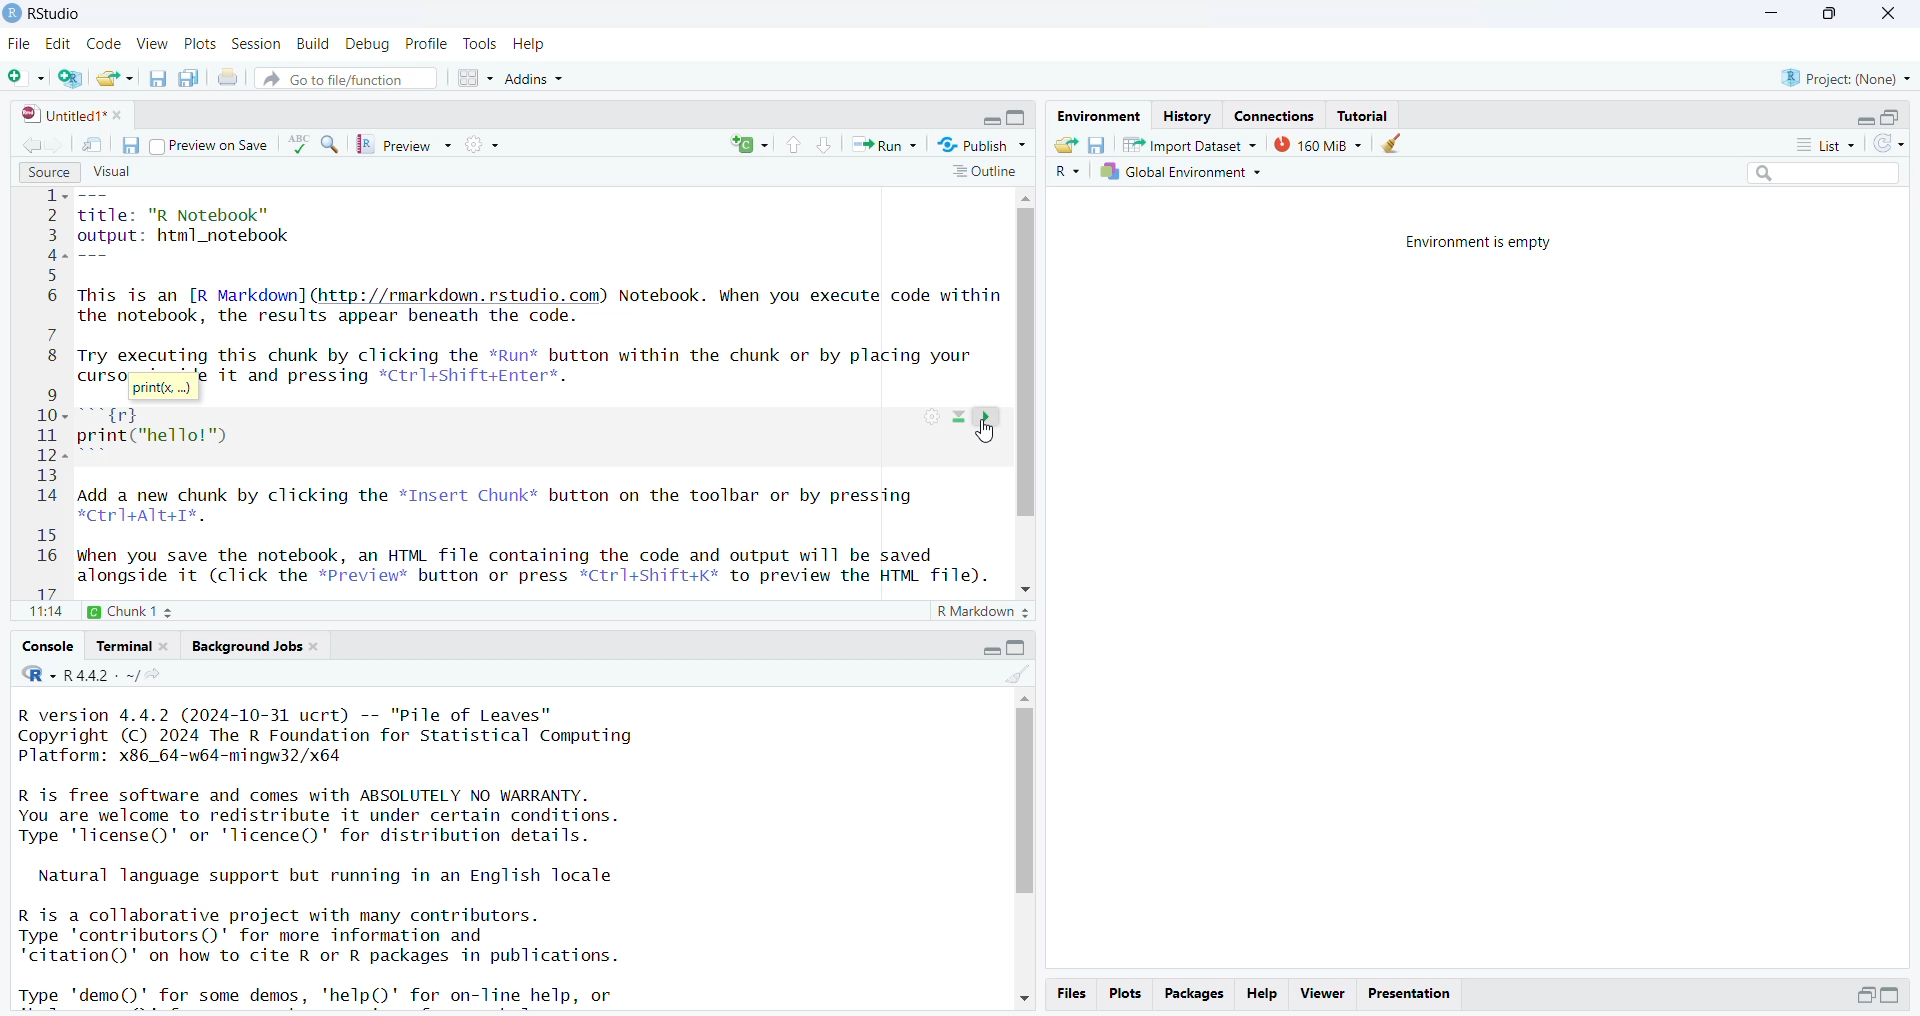 The image size is (1920, 1016). I want to click on compile report, so click(485, 143).